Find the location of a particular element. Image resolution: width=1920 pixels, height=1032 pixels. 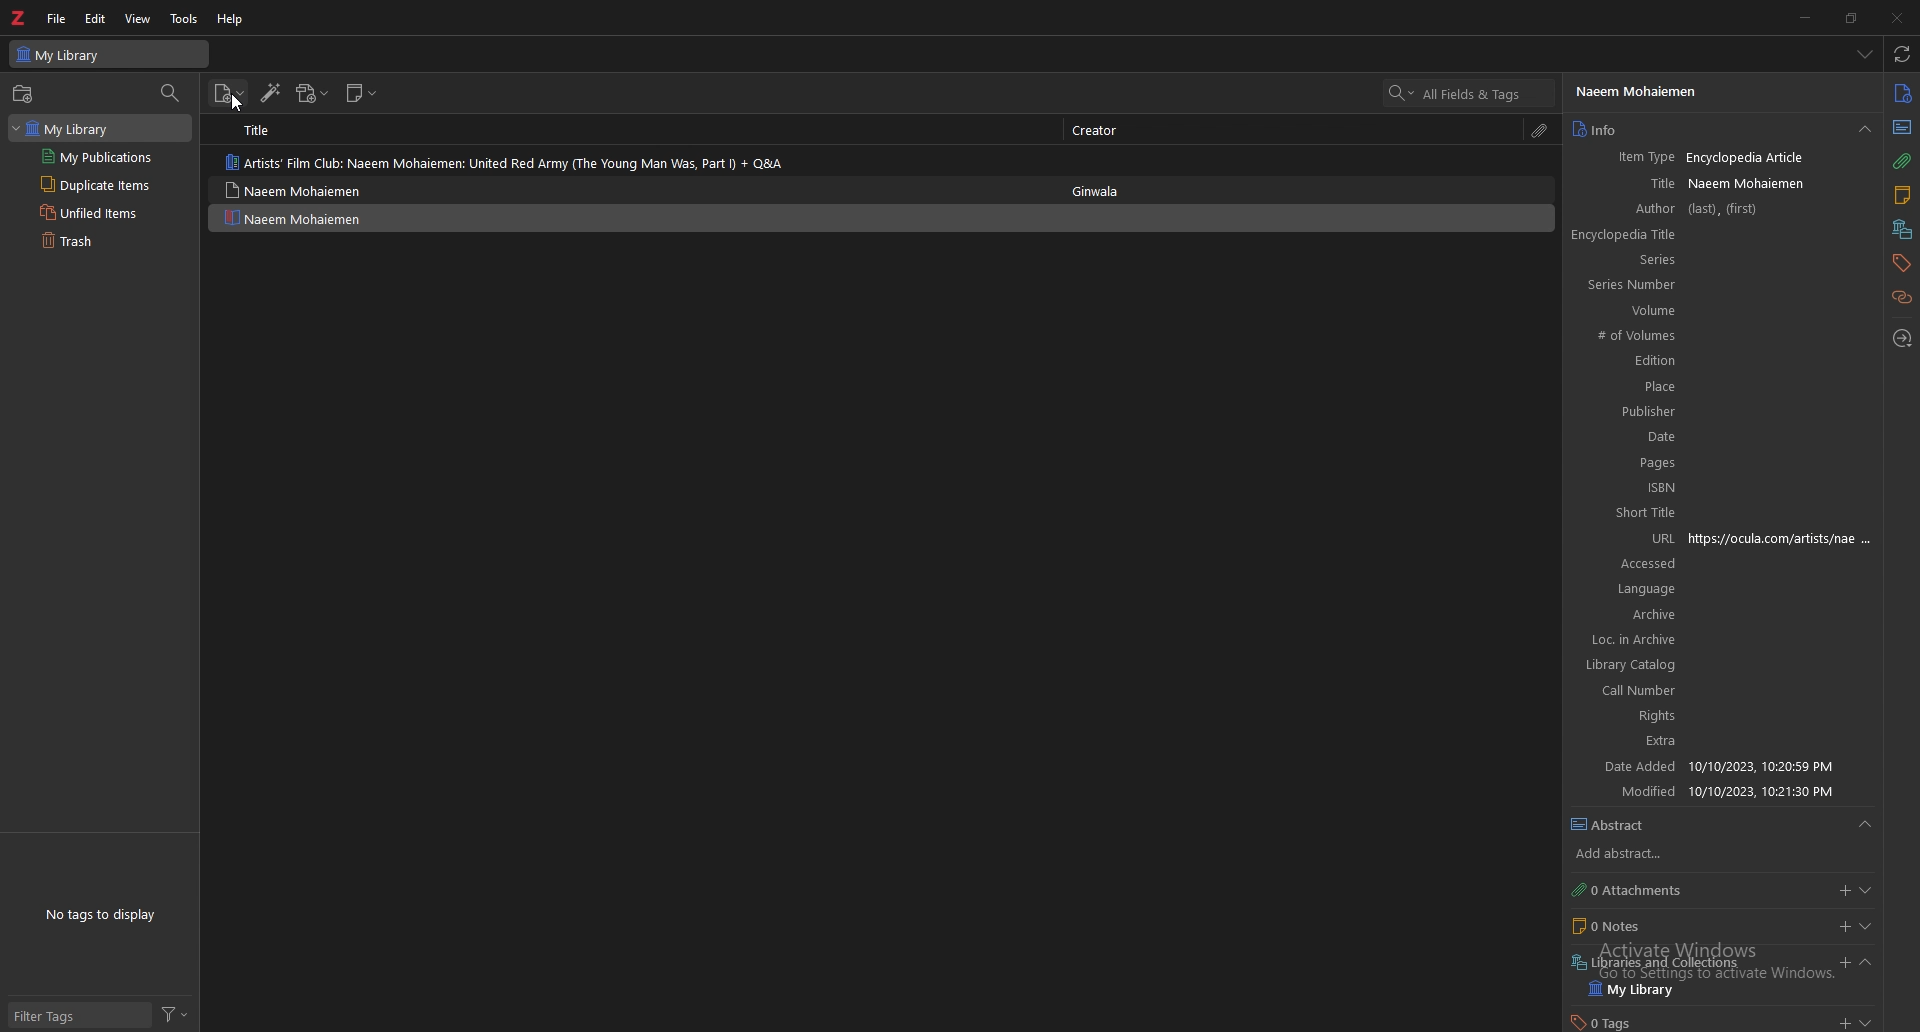

title is located at coordinates (1628, 182).